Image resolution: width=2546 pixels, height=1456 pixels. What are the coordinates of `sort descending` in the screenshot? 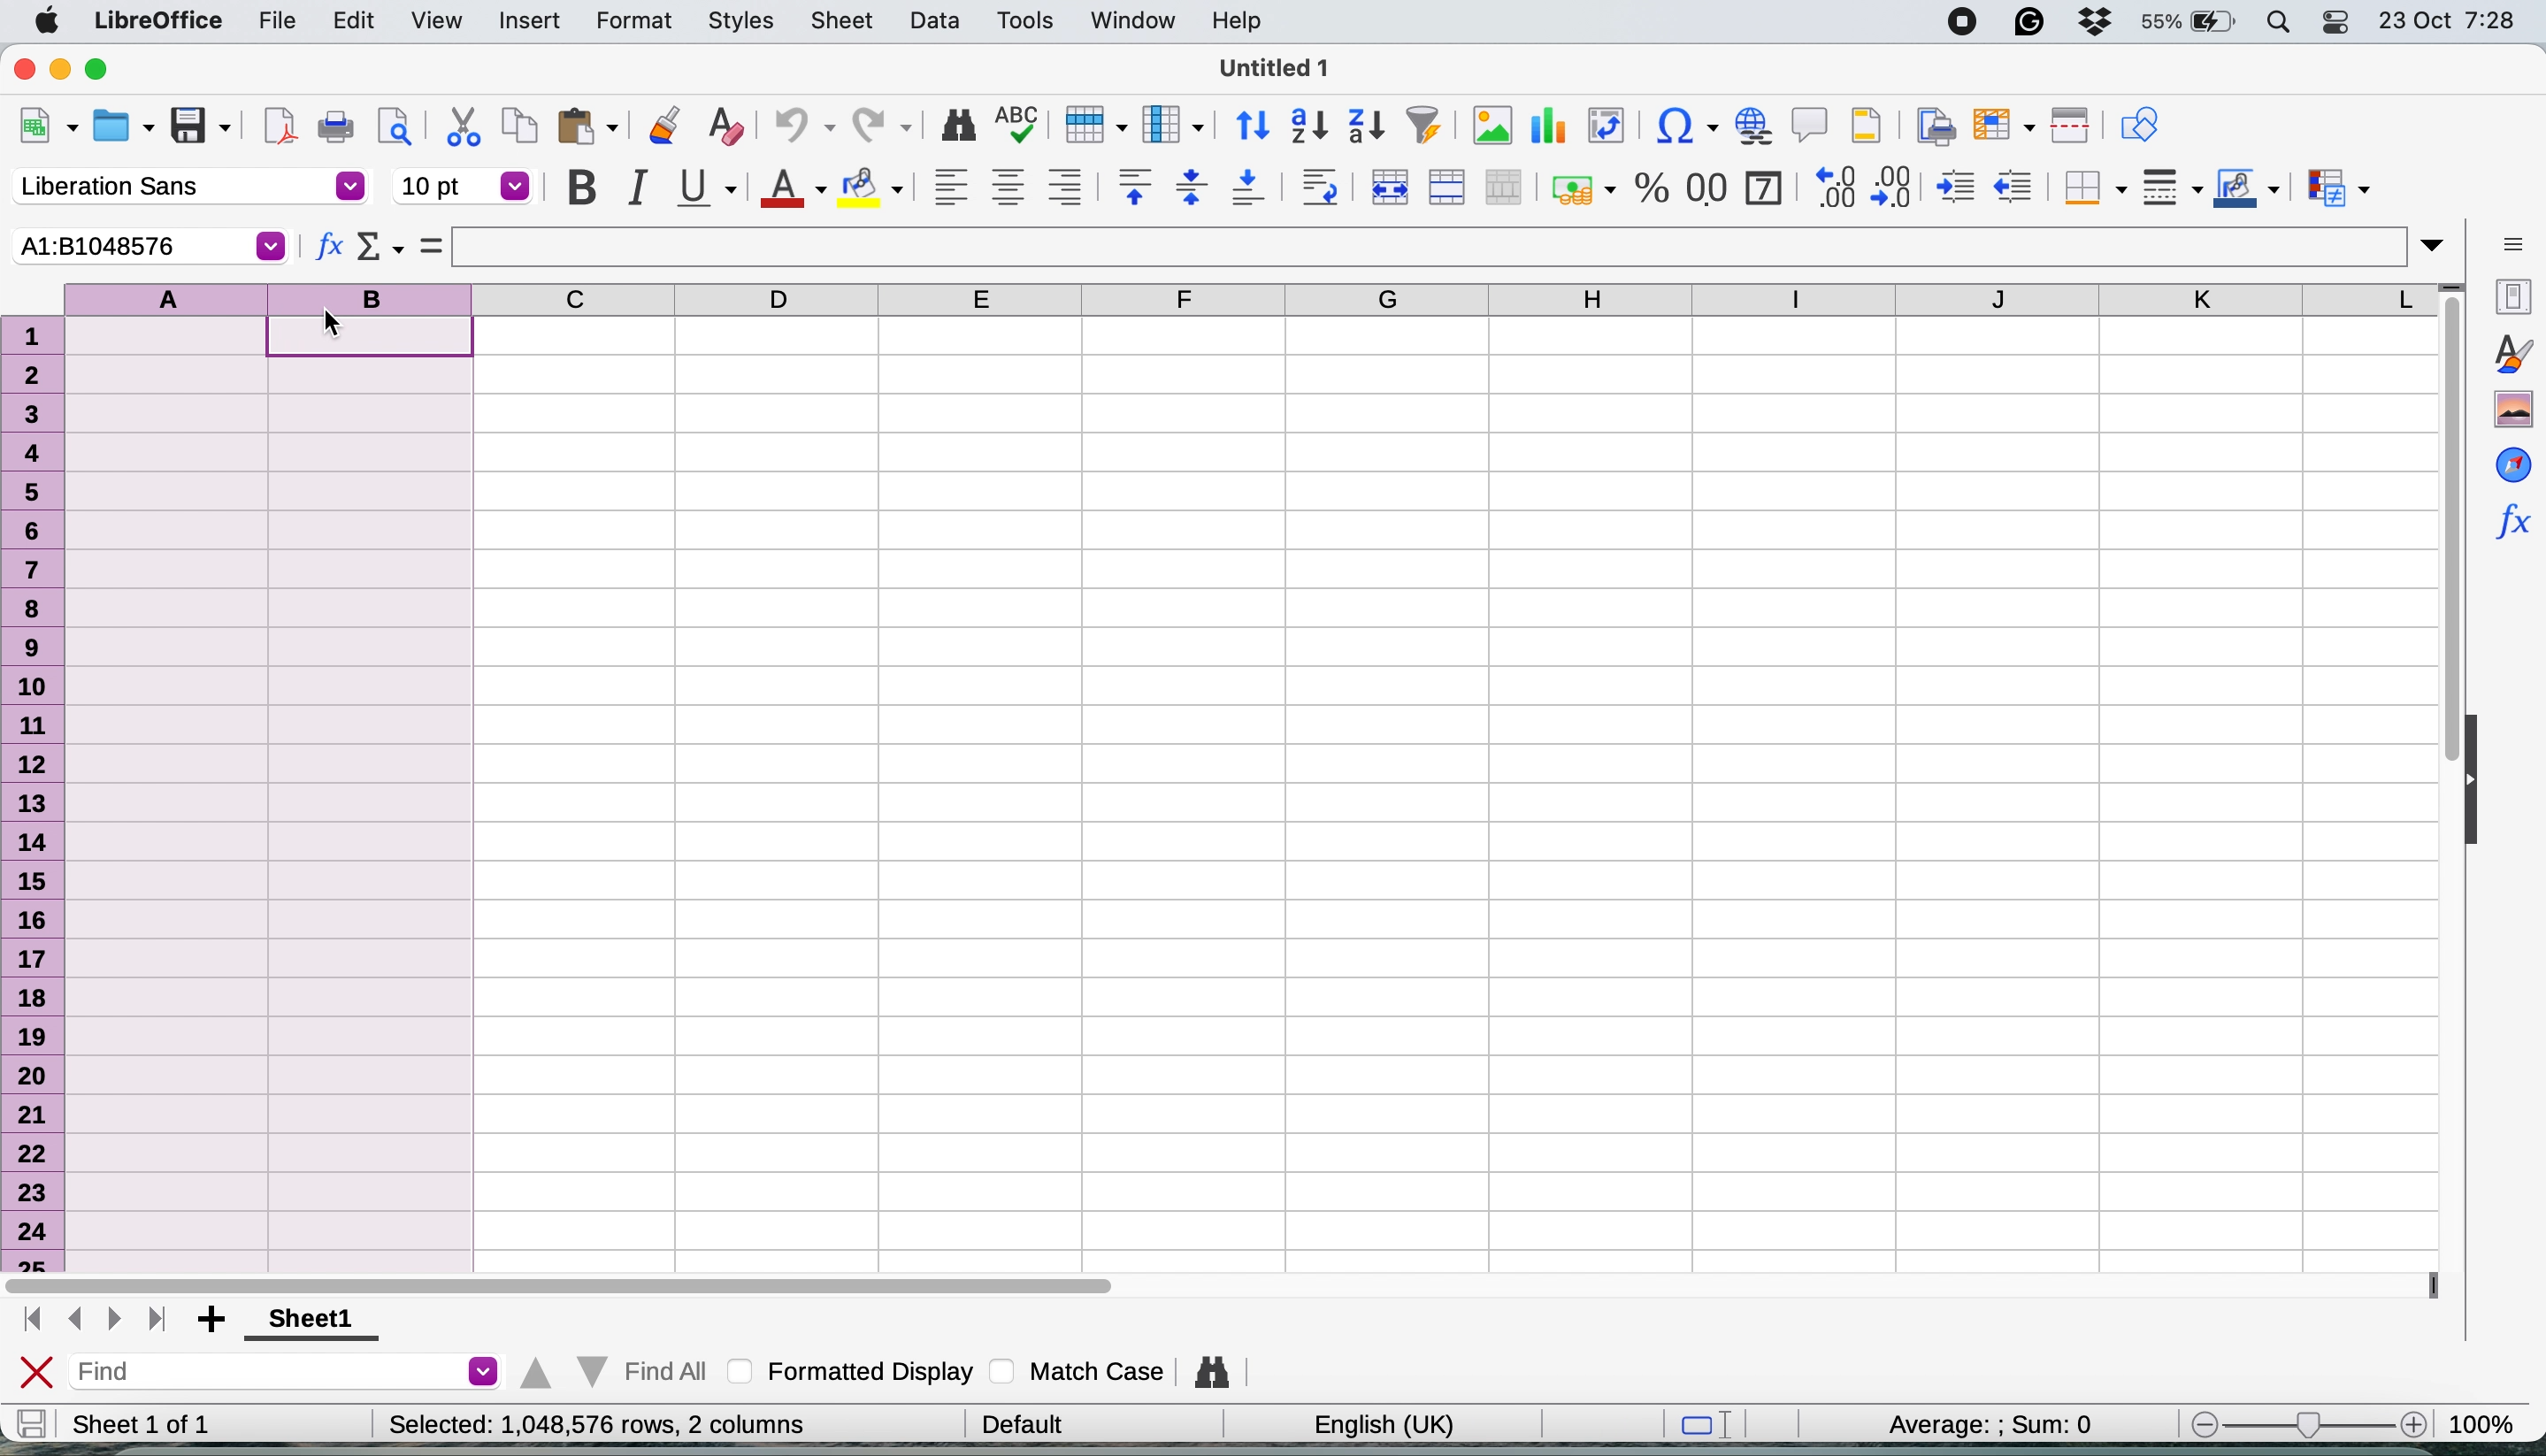 It's located at (1368, 125).